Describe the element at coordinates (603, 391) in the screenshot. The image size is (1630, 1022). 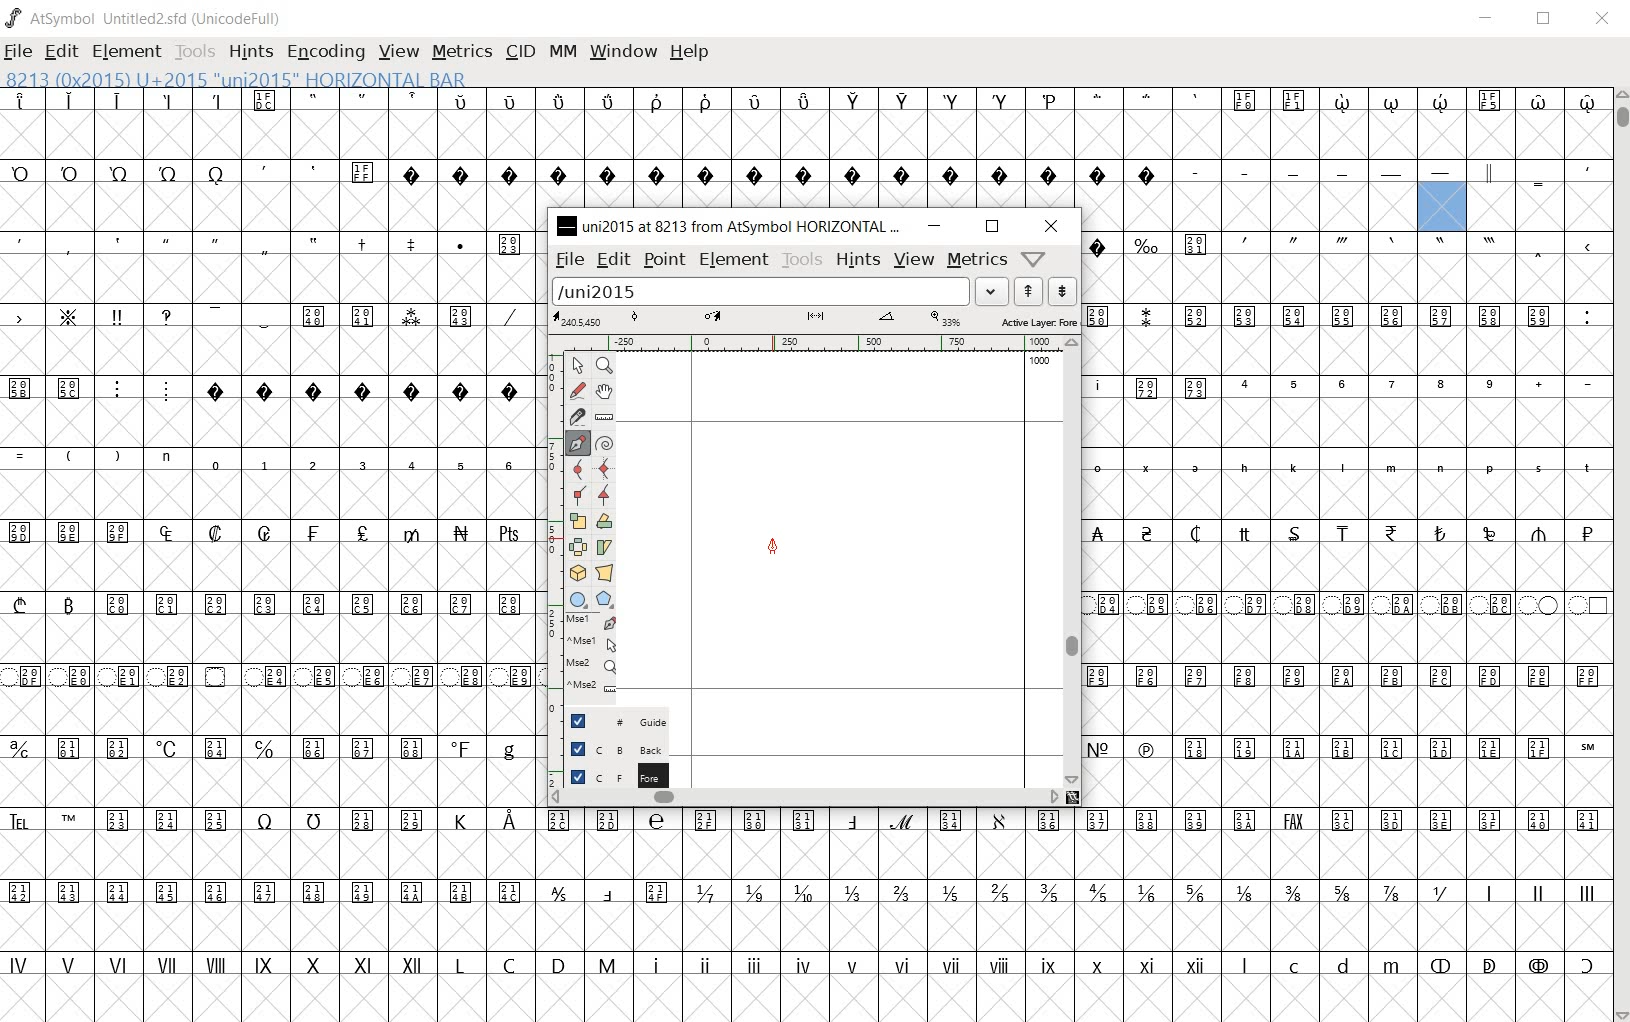
I see `scroll by hand` at that location.